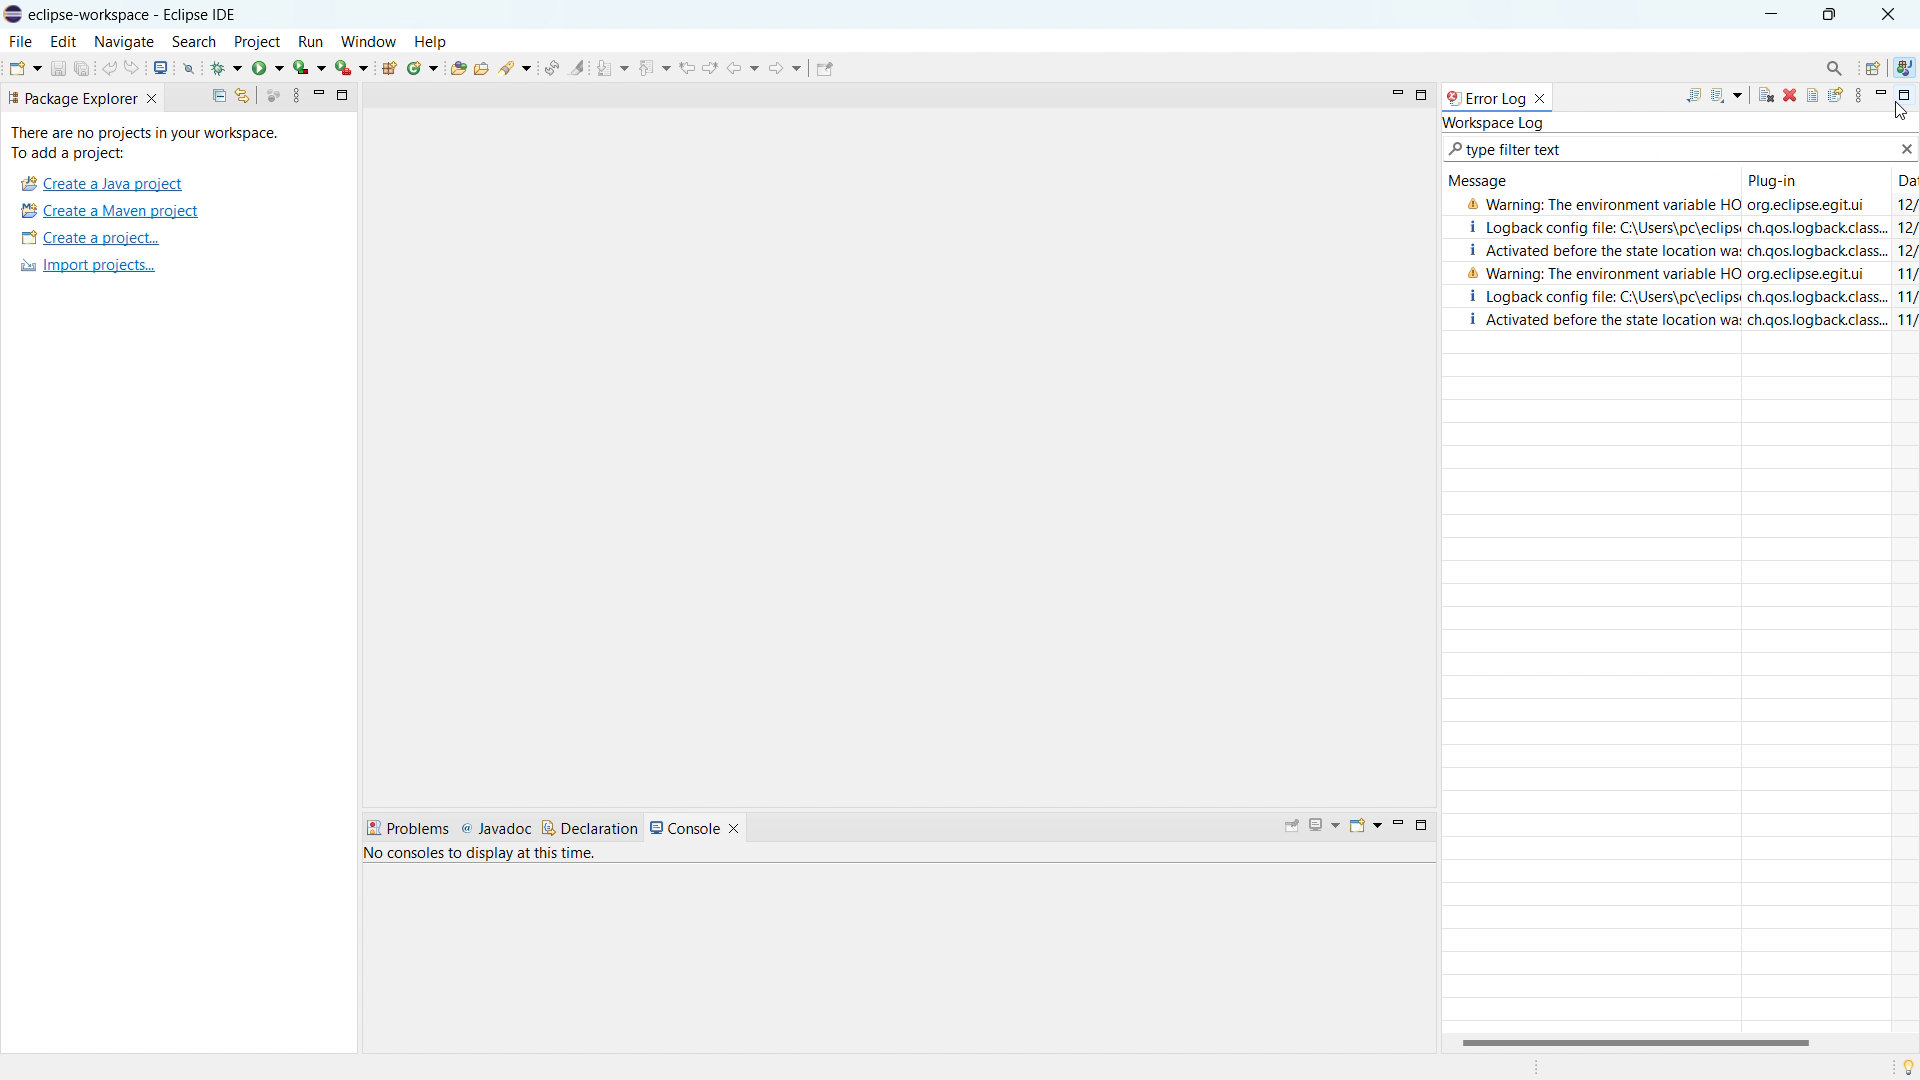  What do you see at coordinates (1727, 94) in the screenshot?
I see `import log` at bounding box center [1727, 94].